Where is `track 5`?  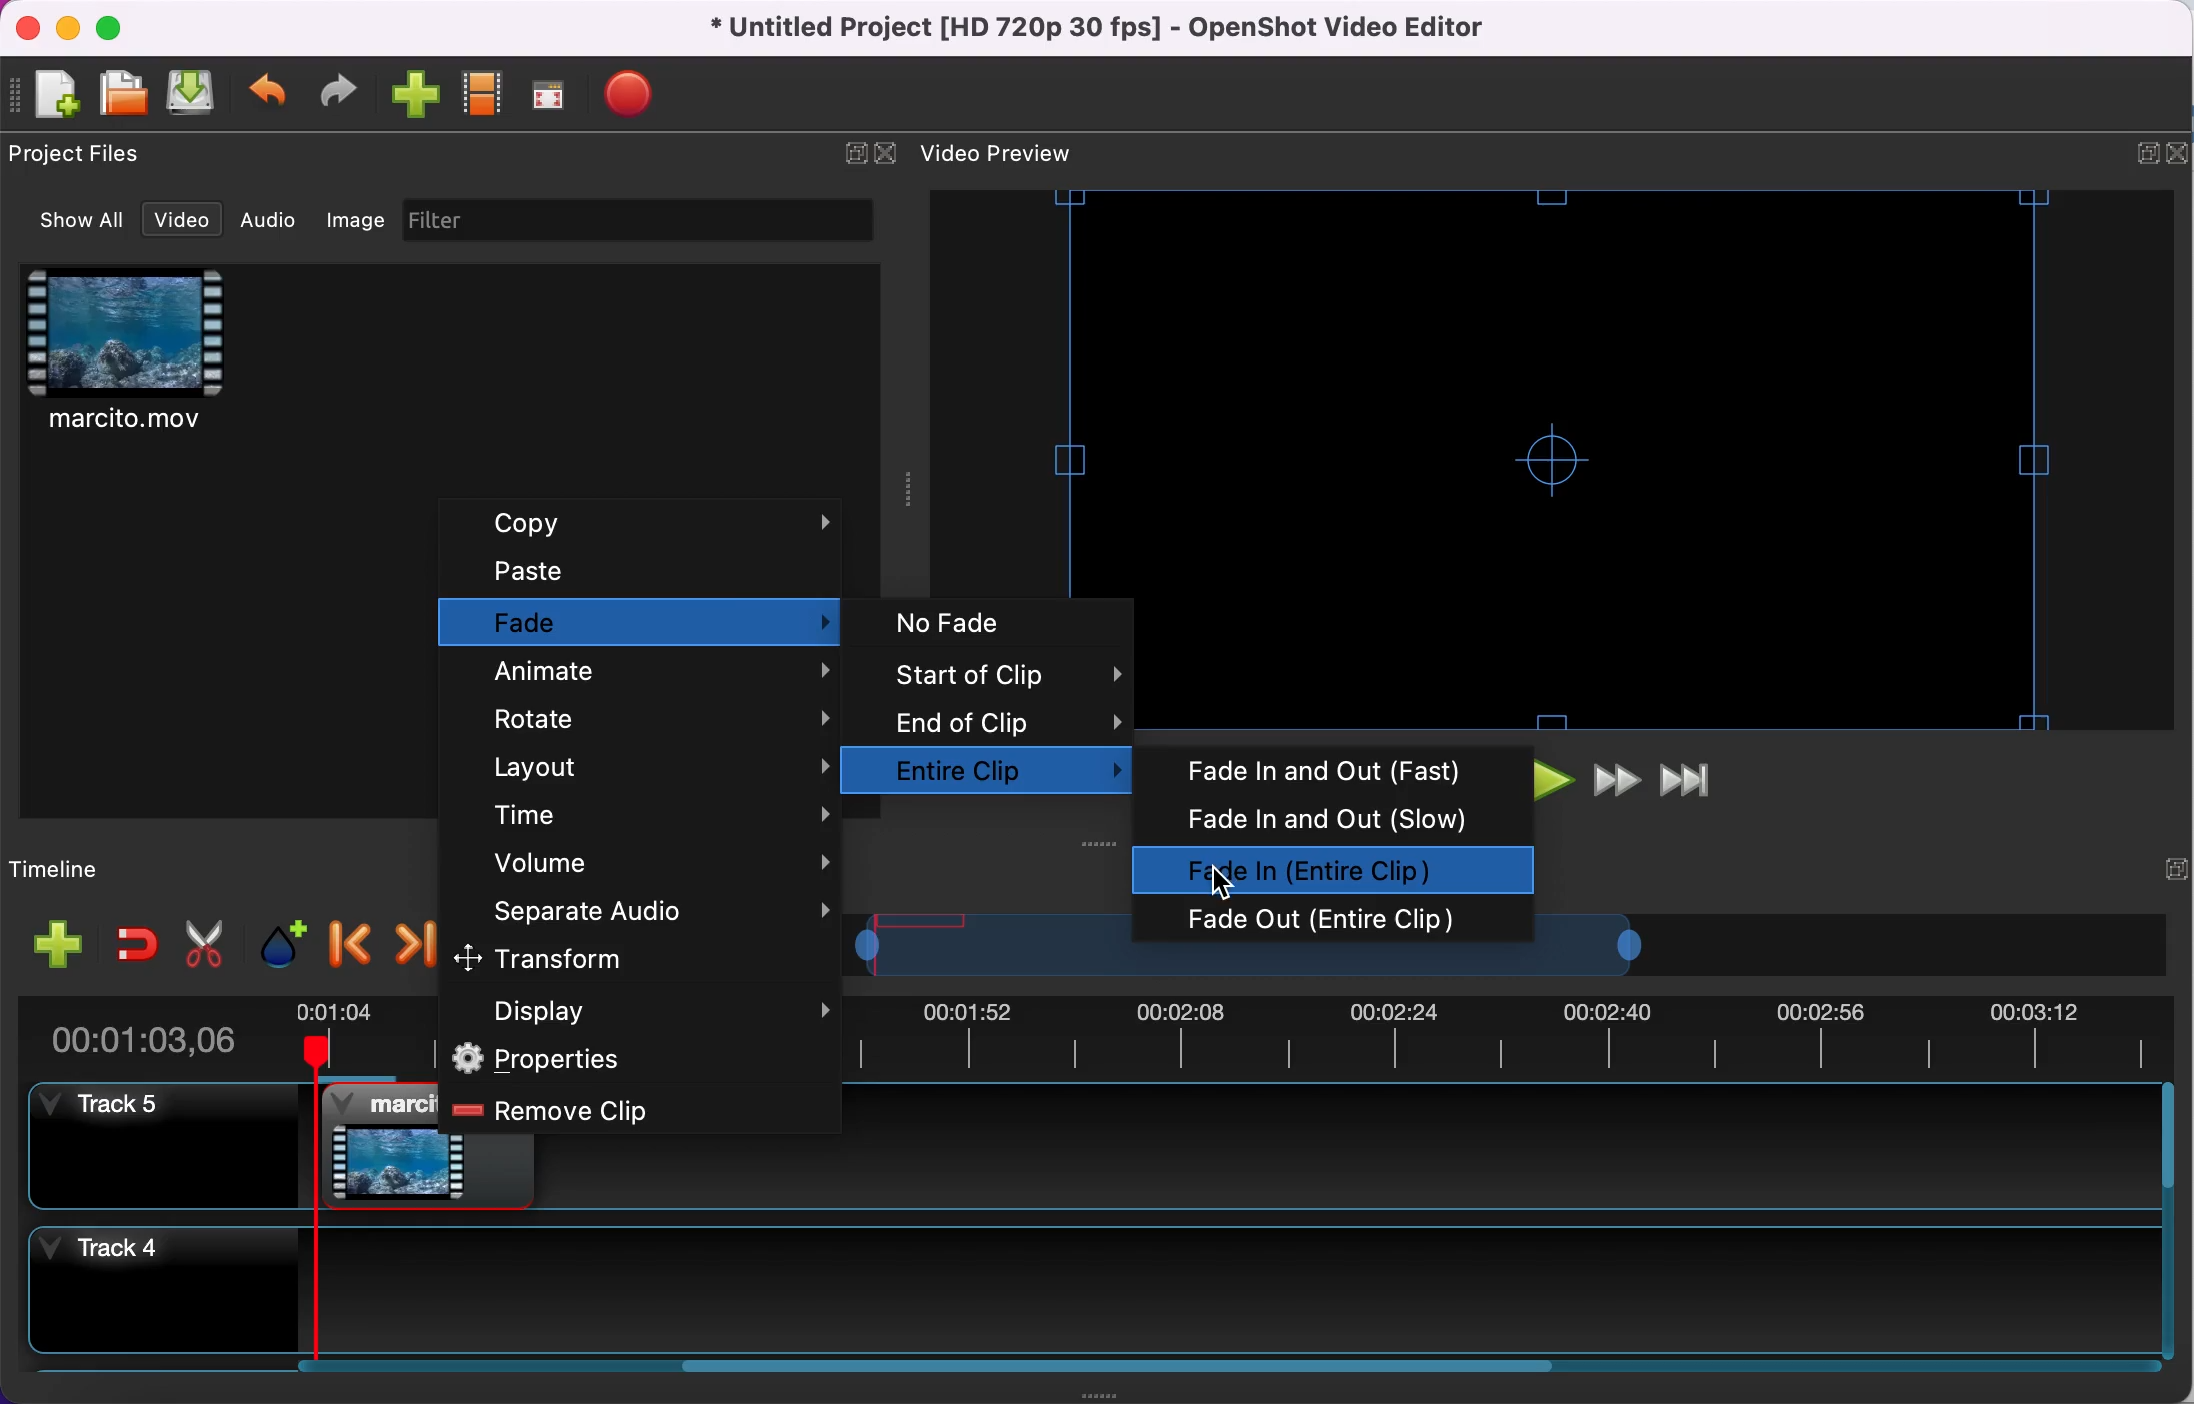 track 5 is located at coordinates (163, 1152).